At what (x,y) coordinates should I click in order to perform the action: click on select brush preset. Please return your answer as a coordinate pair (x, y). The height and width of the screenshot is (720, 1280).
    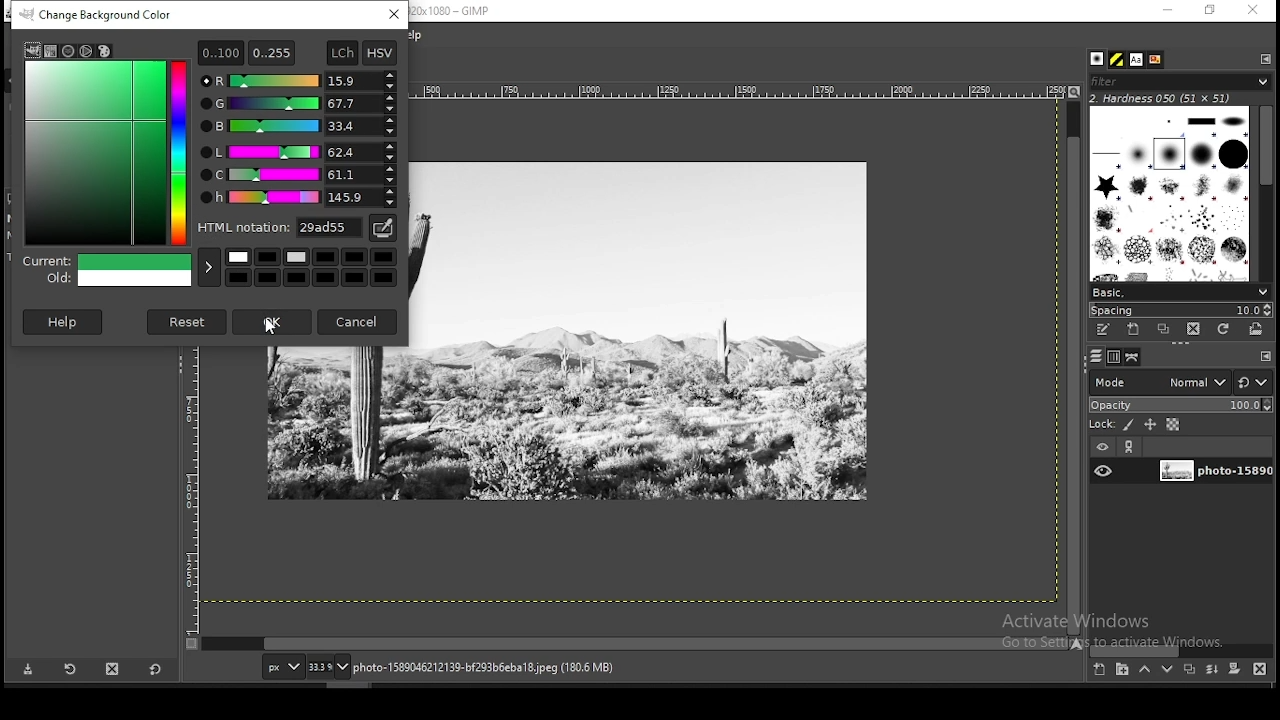
    Looking at the image, I should click on (1178, 291).